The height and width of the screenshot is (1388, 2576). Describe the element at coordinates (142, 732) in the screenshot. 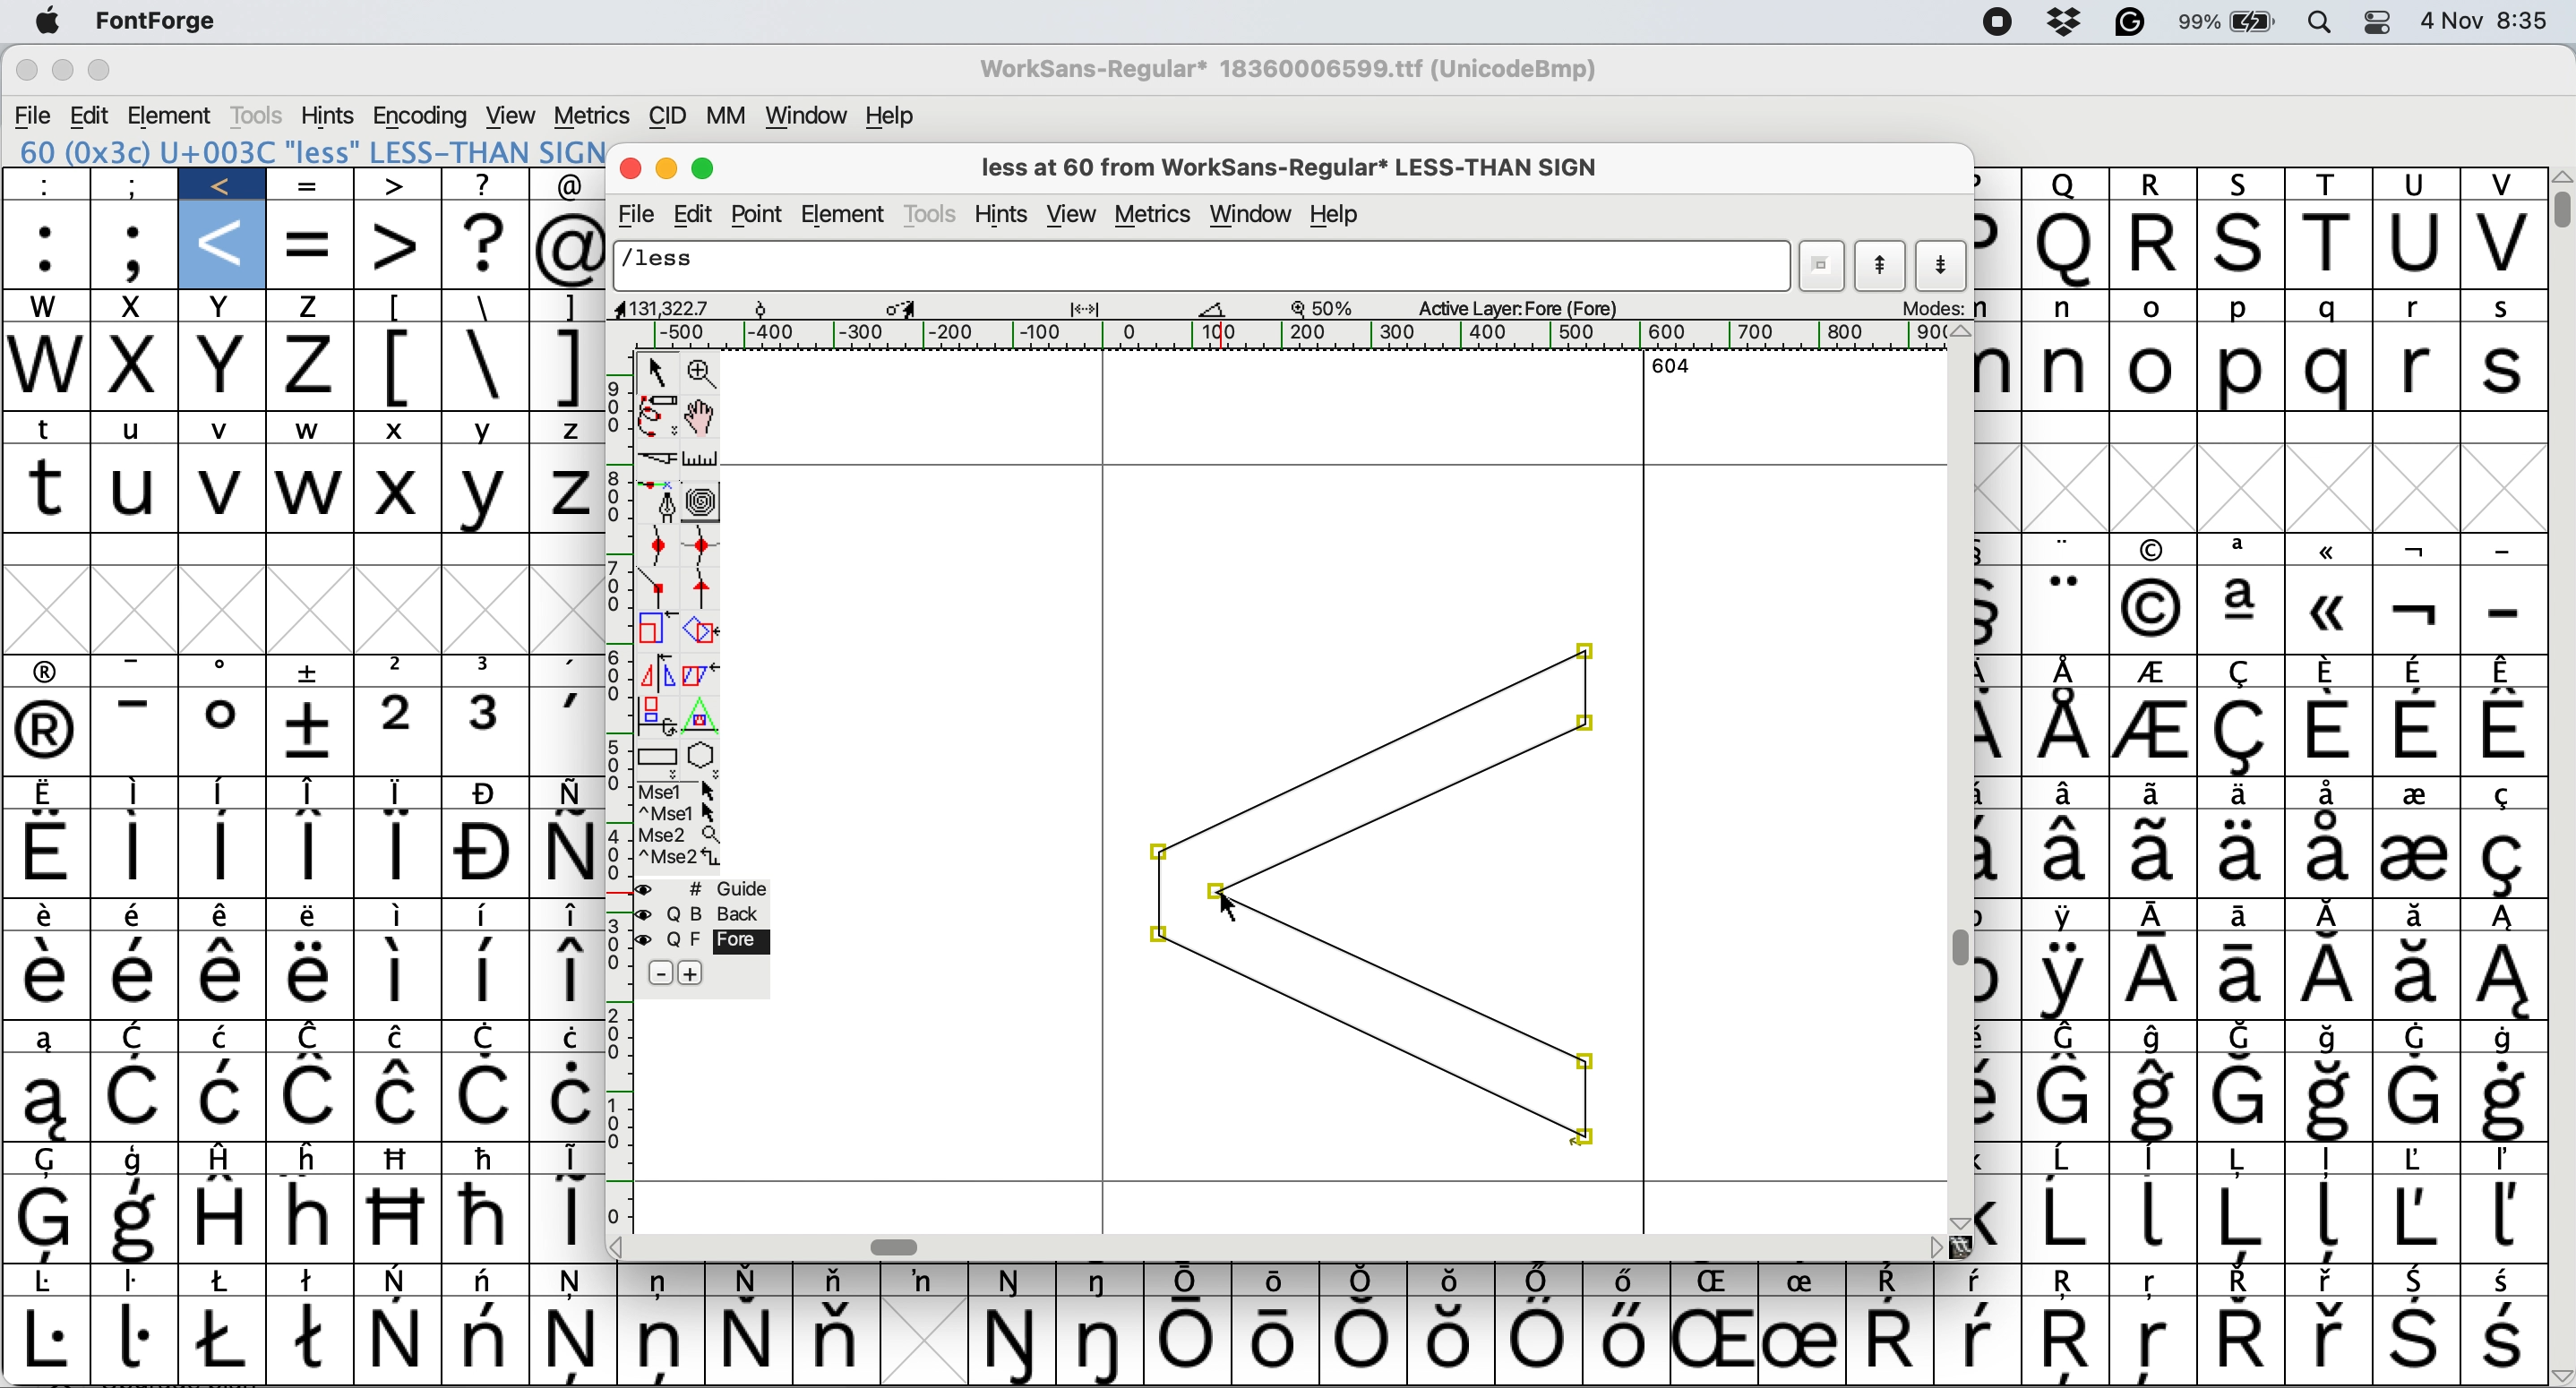

I see `-` at that location.